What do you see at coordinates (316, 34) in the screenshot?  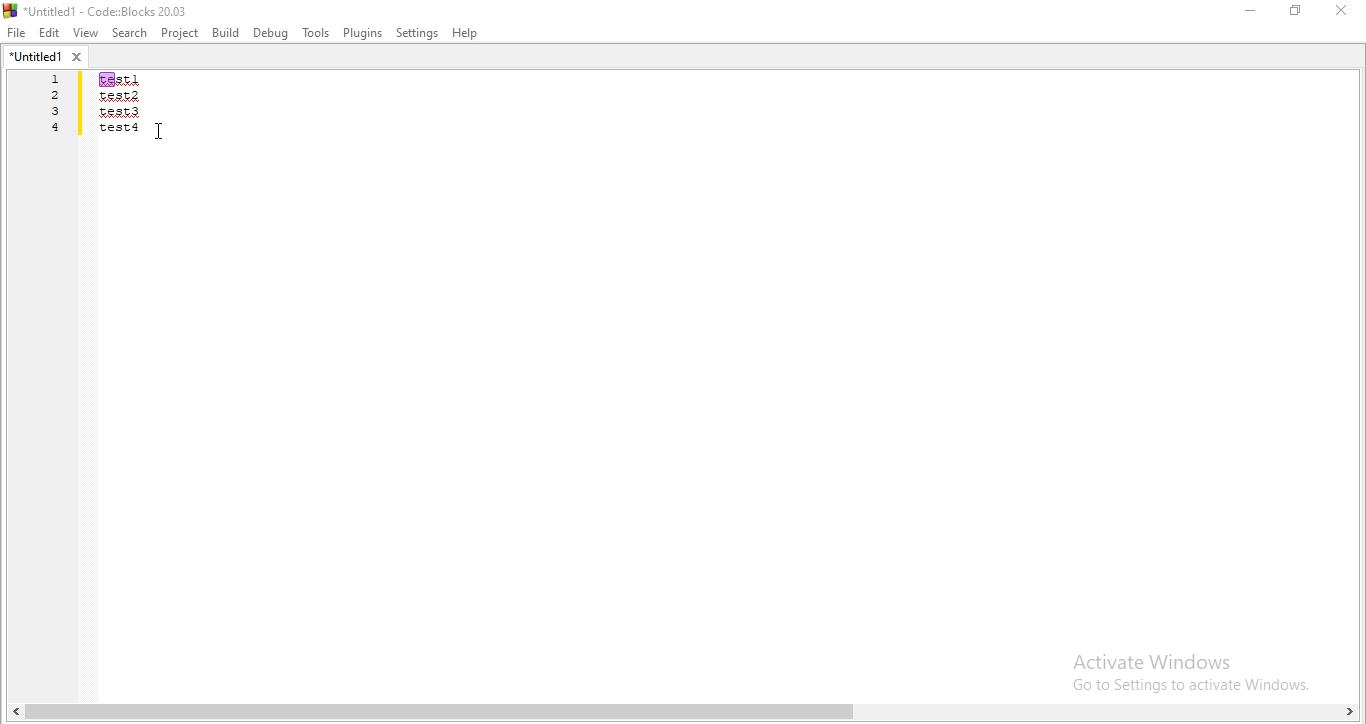 I see `Tools ` at bounding box center [316, 34].